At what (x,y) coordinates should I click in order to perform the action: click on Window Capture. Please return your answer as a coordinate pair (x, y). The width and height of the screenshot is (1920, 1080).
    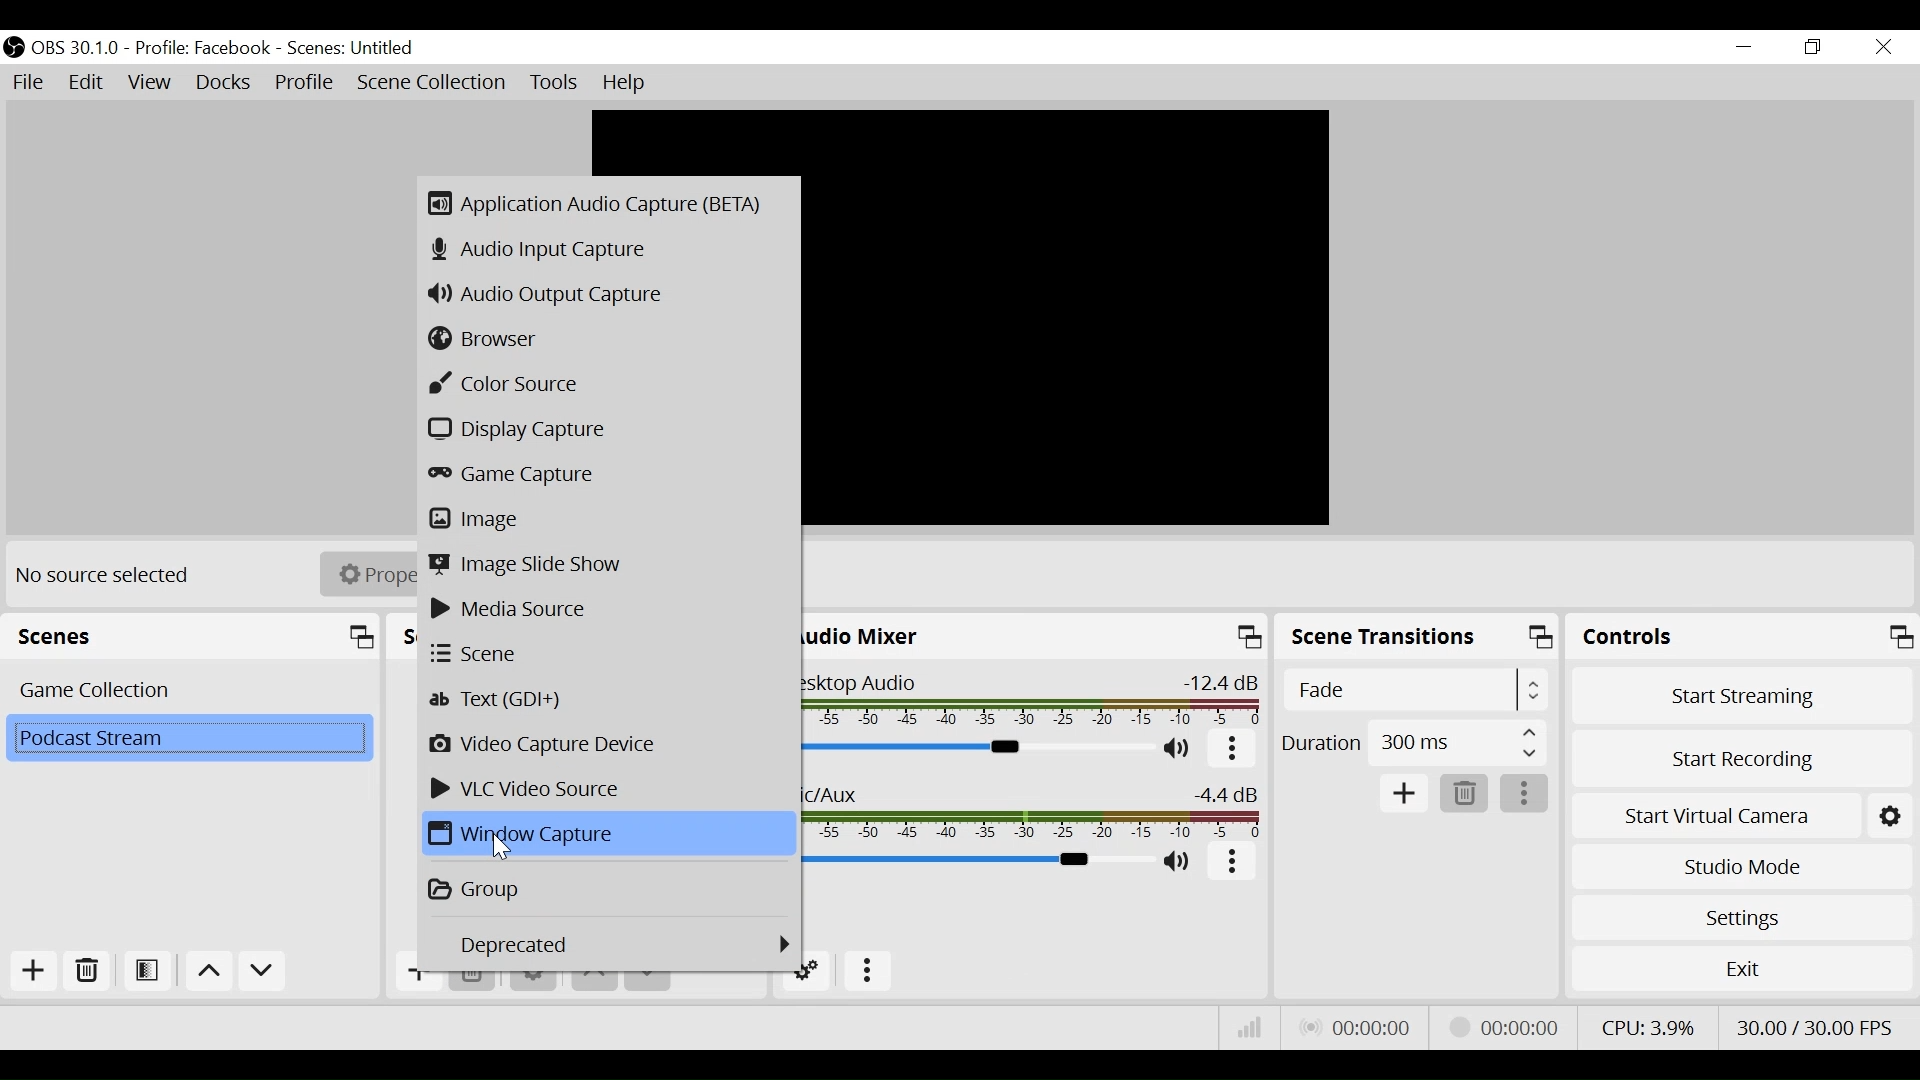
    Looking at the image, I should click on (609, 833).